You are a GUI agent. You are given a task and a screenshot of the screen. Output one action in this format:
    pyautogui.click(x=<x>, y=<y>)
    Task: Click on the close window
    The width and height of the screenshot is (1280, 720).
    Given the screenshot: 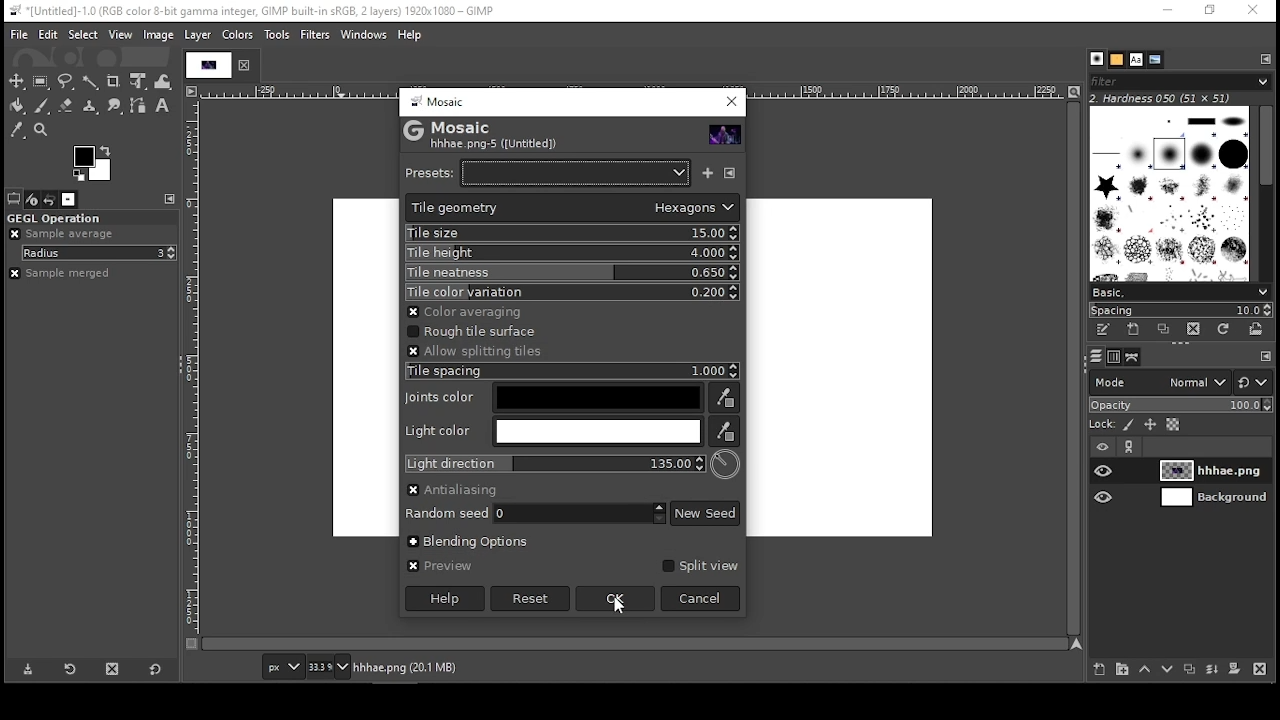 What is the action you would take?
    pyautogui.click(x=730, y=101)
    